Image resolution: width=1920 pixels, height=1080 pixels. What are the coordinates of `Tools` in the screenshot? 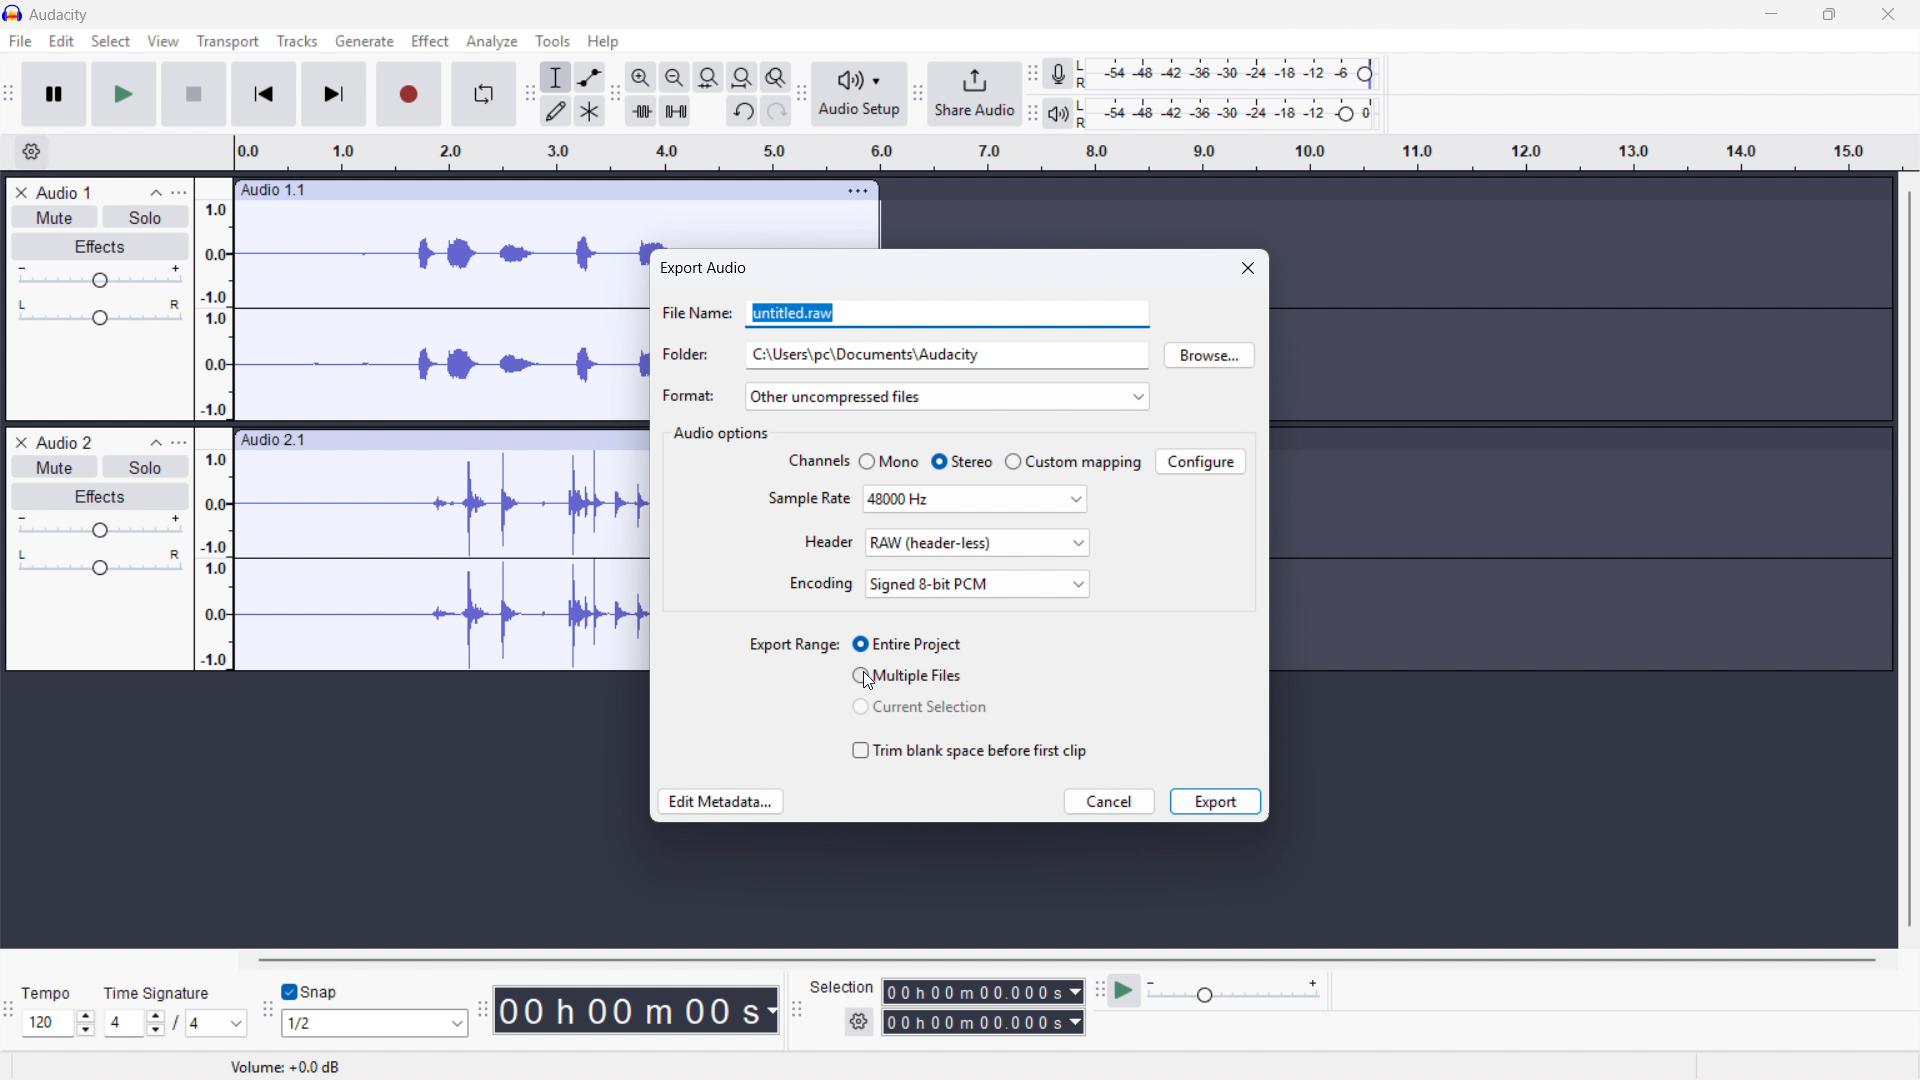 It's located at (552, 41).